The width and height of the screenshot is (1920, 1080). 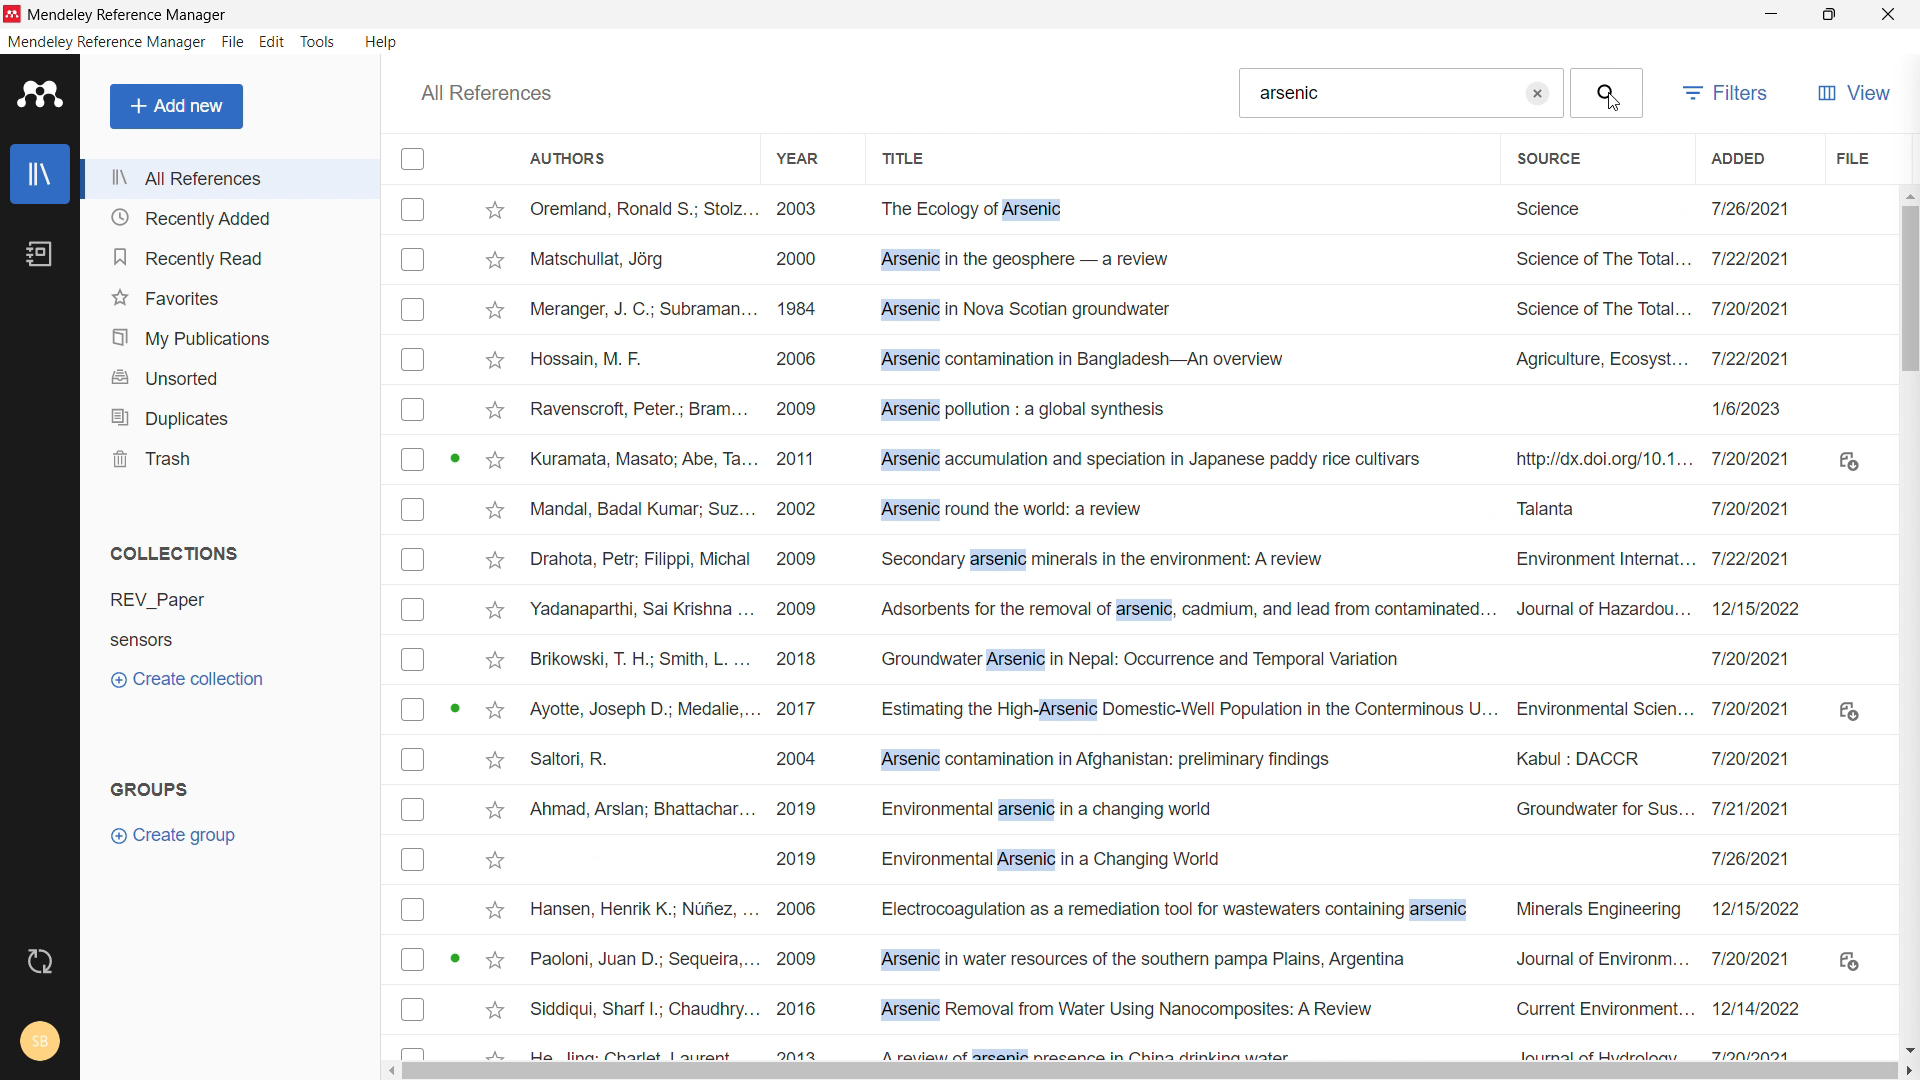 What do you see at coordinates (414, 863) in the screenshot?
I see `Checkbox` at bounding box center [414, 863].